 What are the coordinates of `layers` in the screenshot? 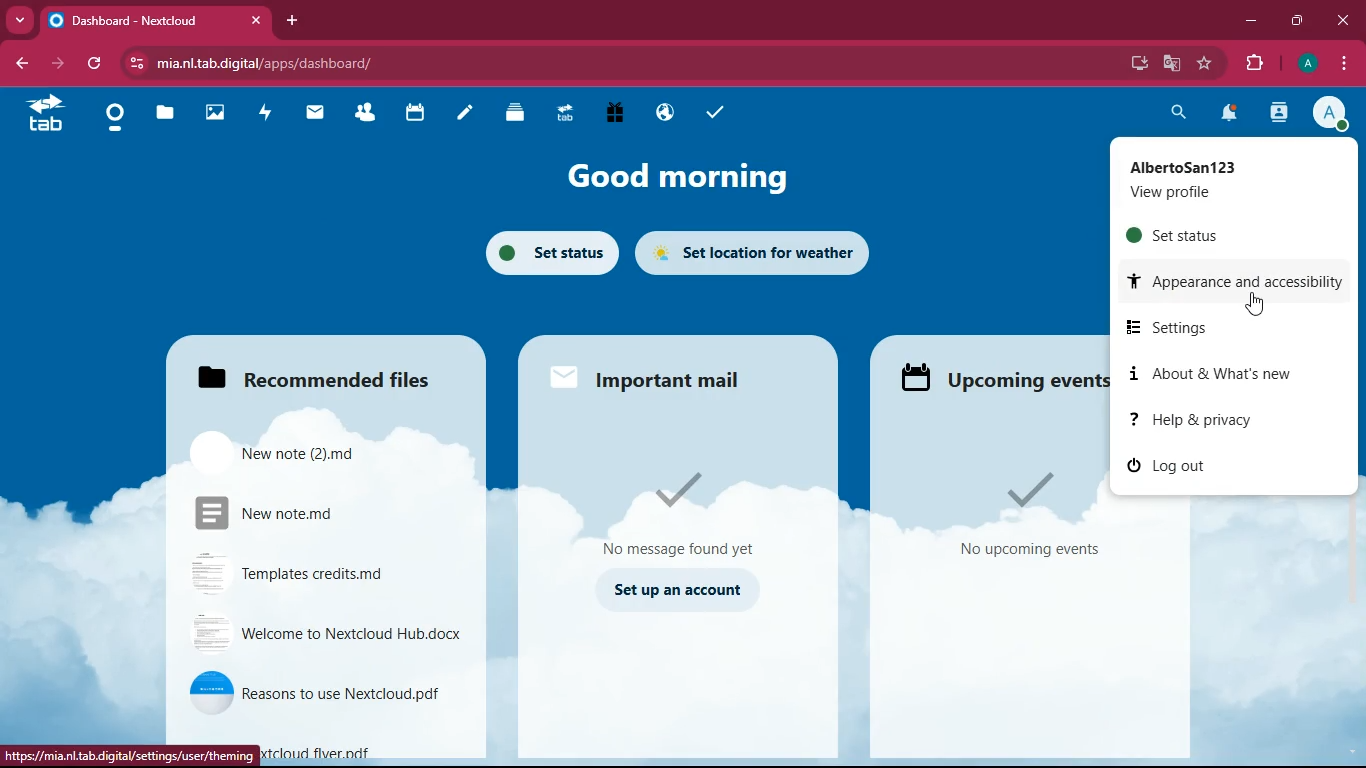 It's located at (520, 114).